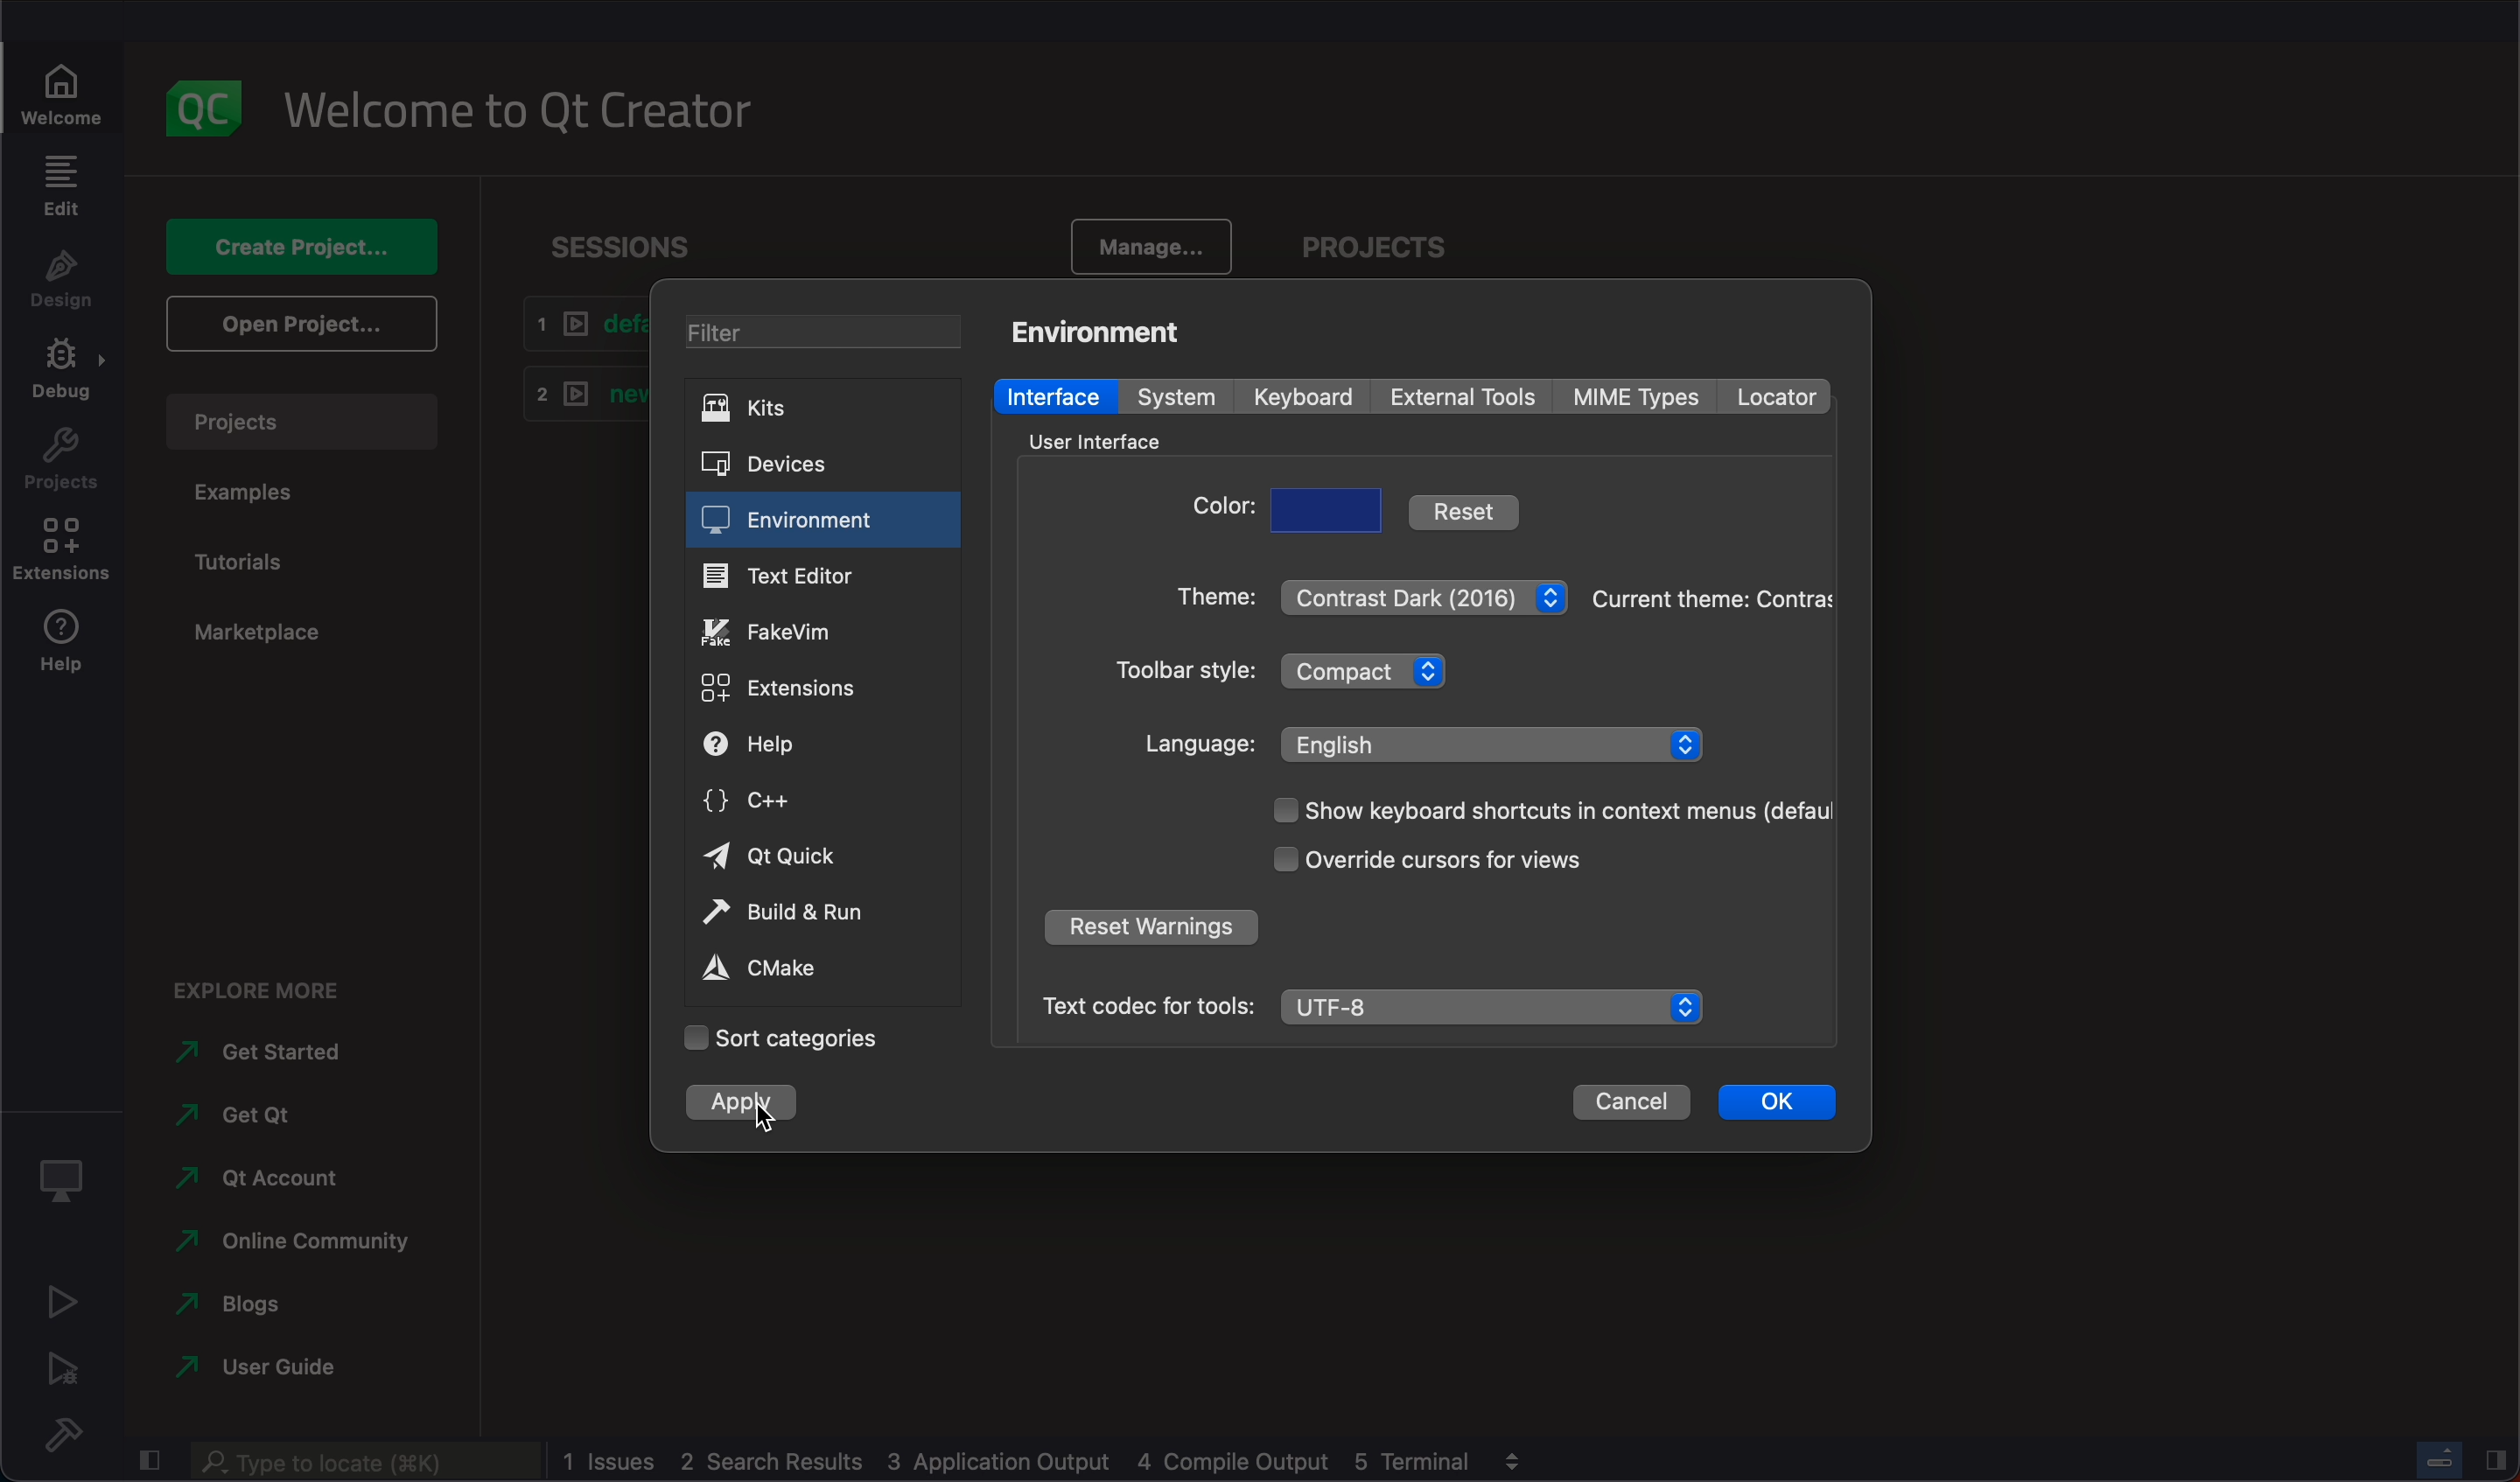  I want to click on manage, so click(1146, 246).